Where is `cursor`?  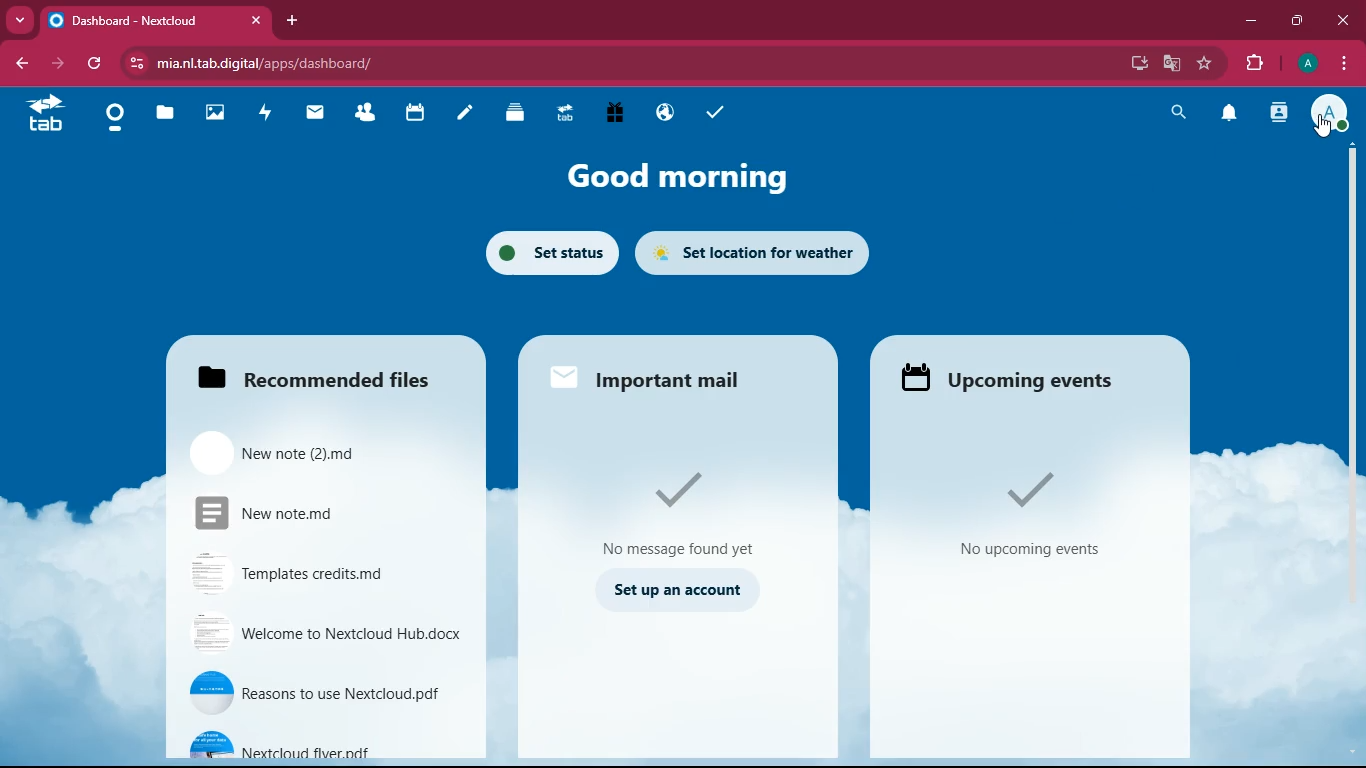 cursor is located at coordinates (1326, 126).